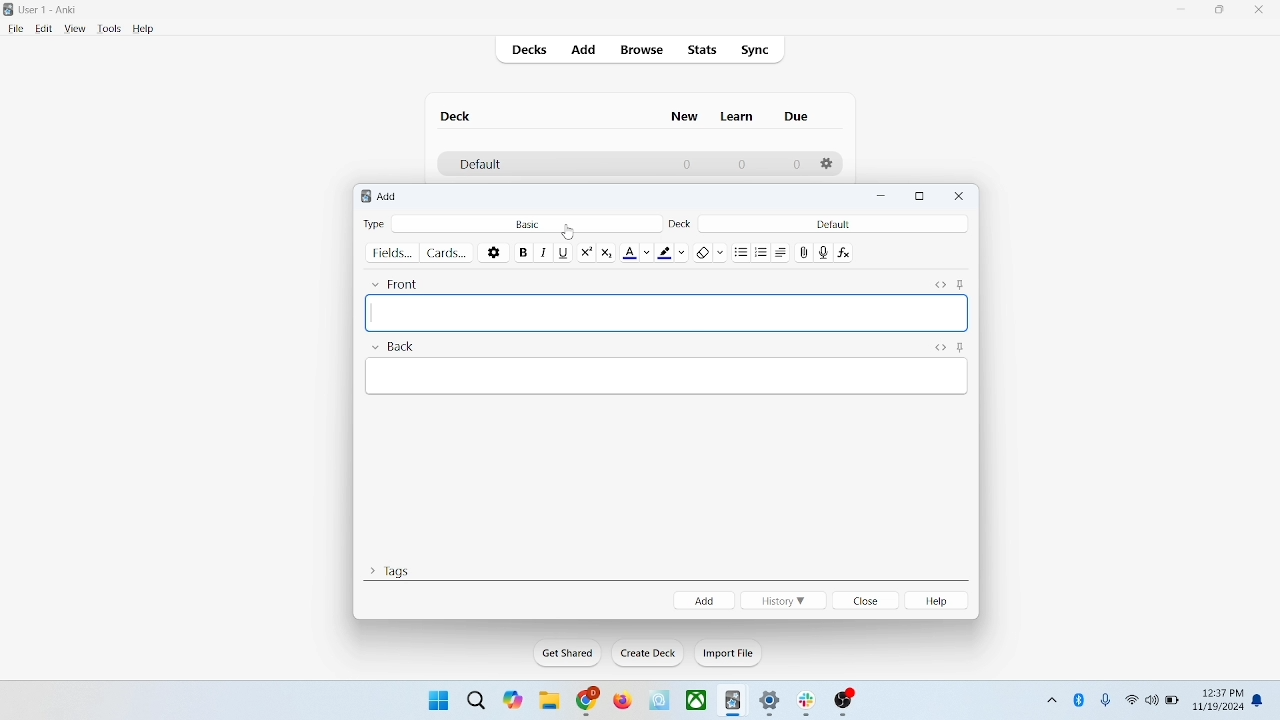  I want to click on close, so click(867, 602).